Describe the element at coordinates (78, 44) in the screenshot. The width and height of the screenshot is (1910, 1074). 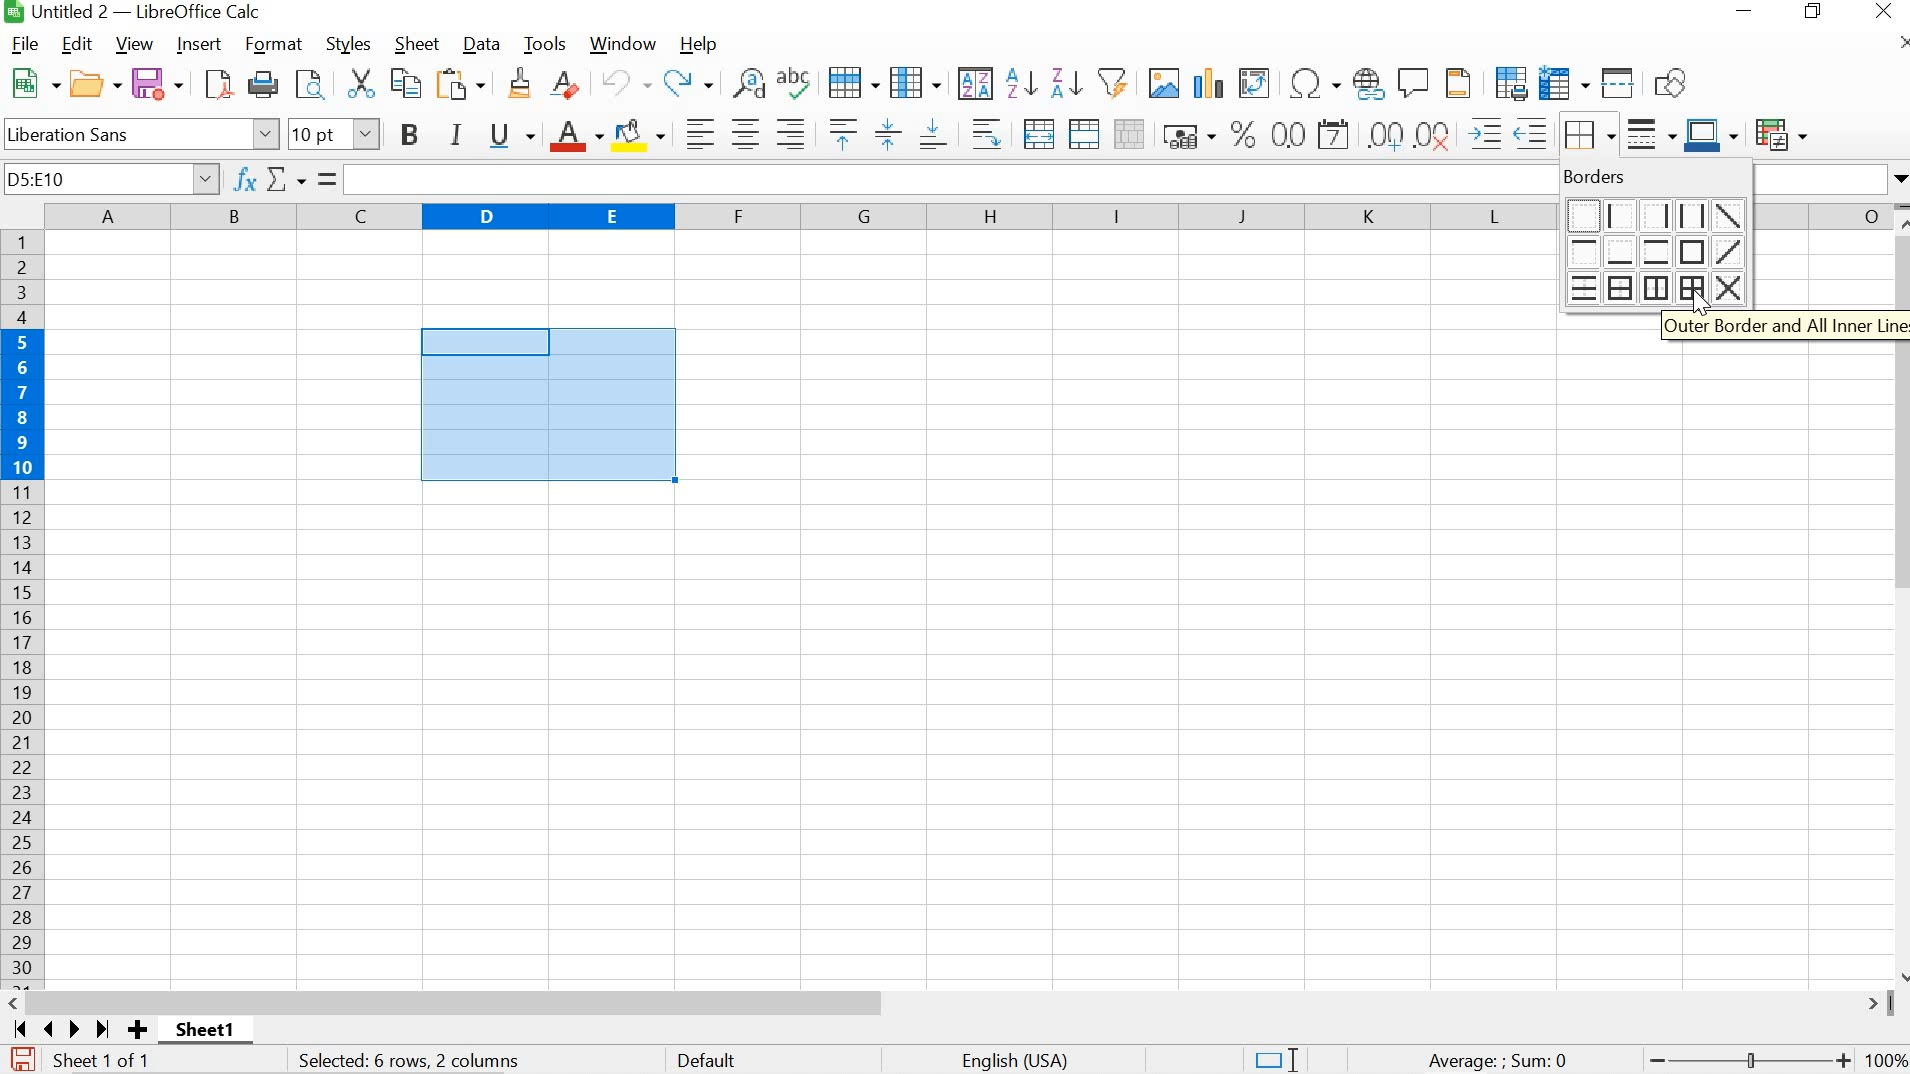
I see `EDIT` at that location.